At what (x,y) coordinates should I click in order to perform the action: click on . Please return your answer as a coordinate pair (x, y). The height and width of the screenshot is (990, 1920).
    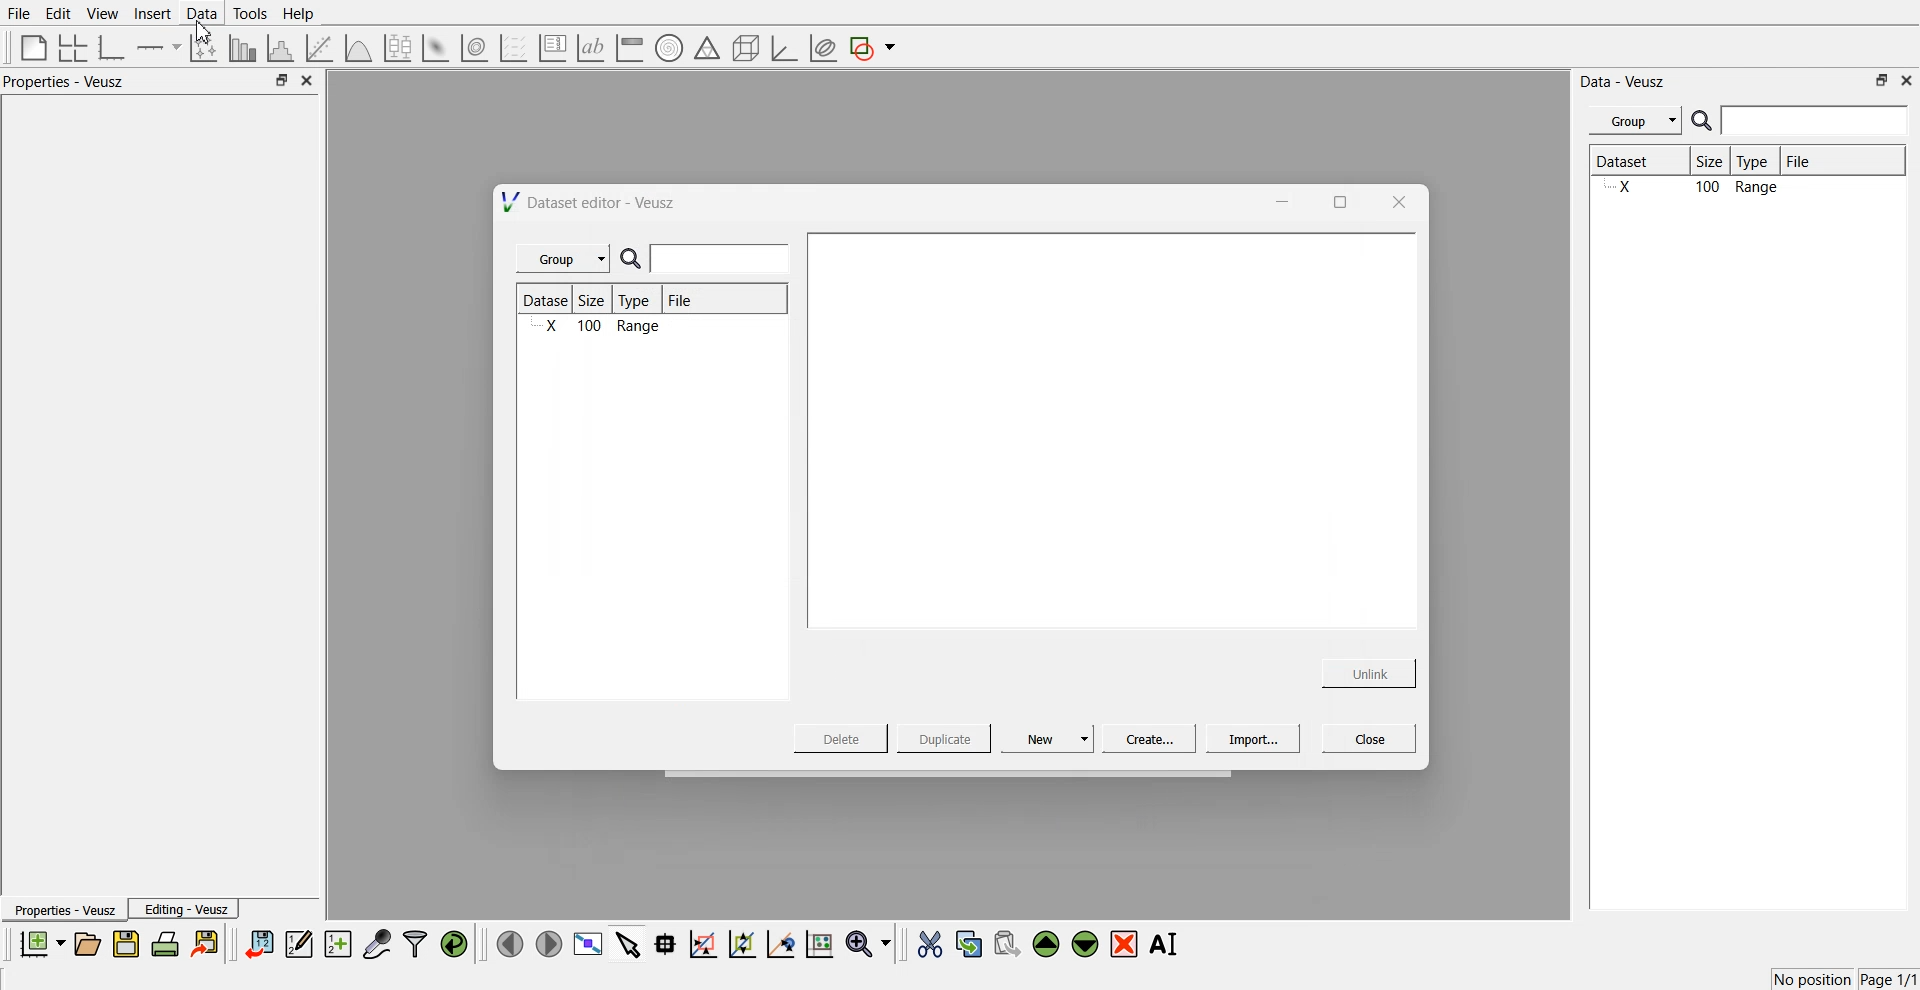
    Looking at the image, I should click on (1635, 121).